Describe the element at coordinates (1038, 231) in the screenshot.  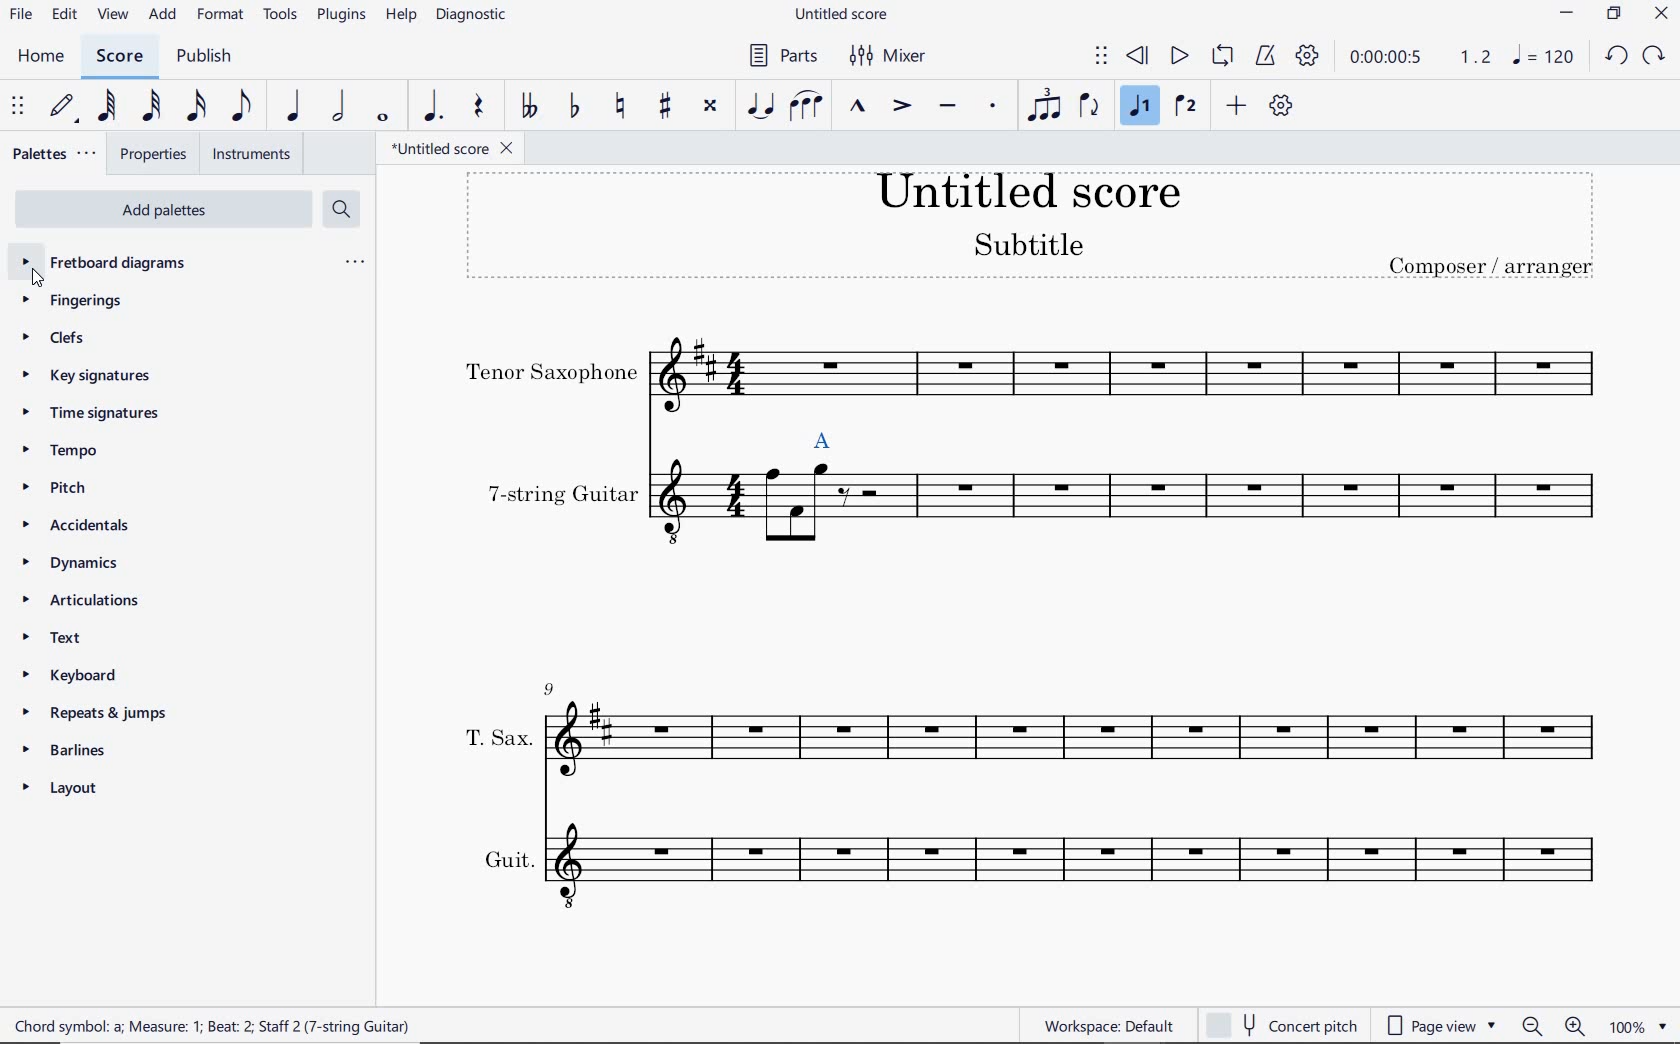
I see `TITLE` at that location.